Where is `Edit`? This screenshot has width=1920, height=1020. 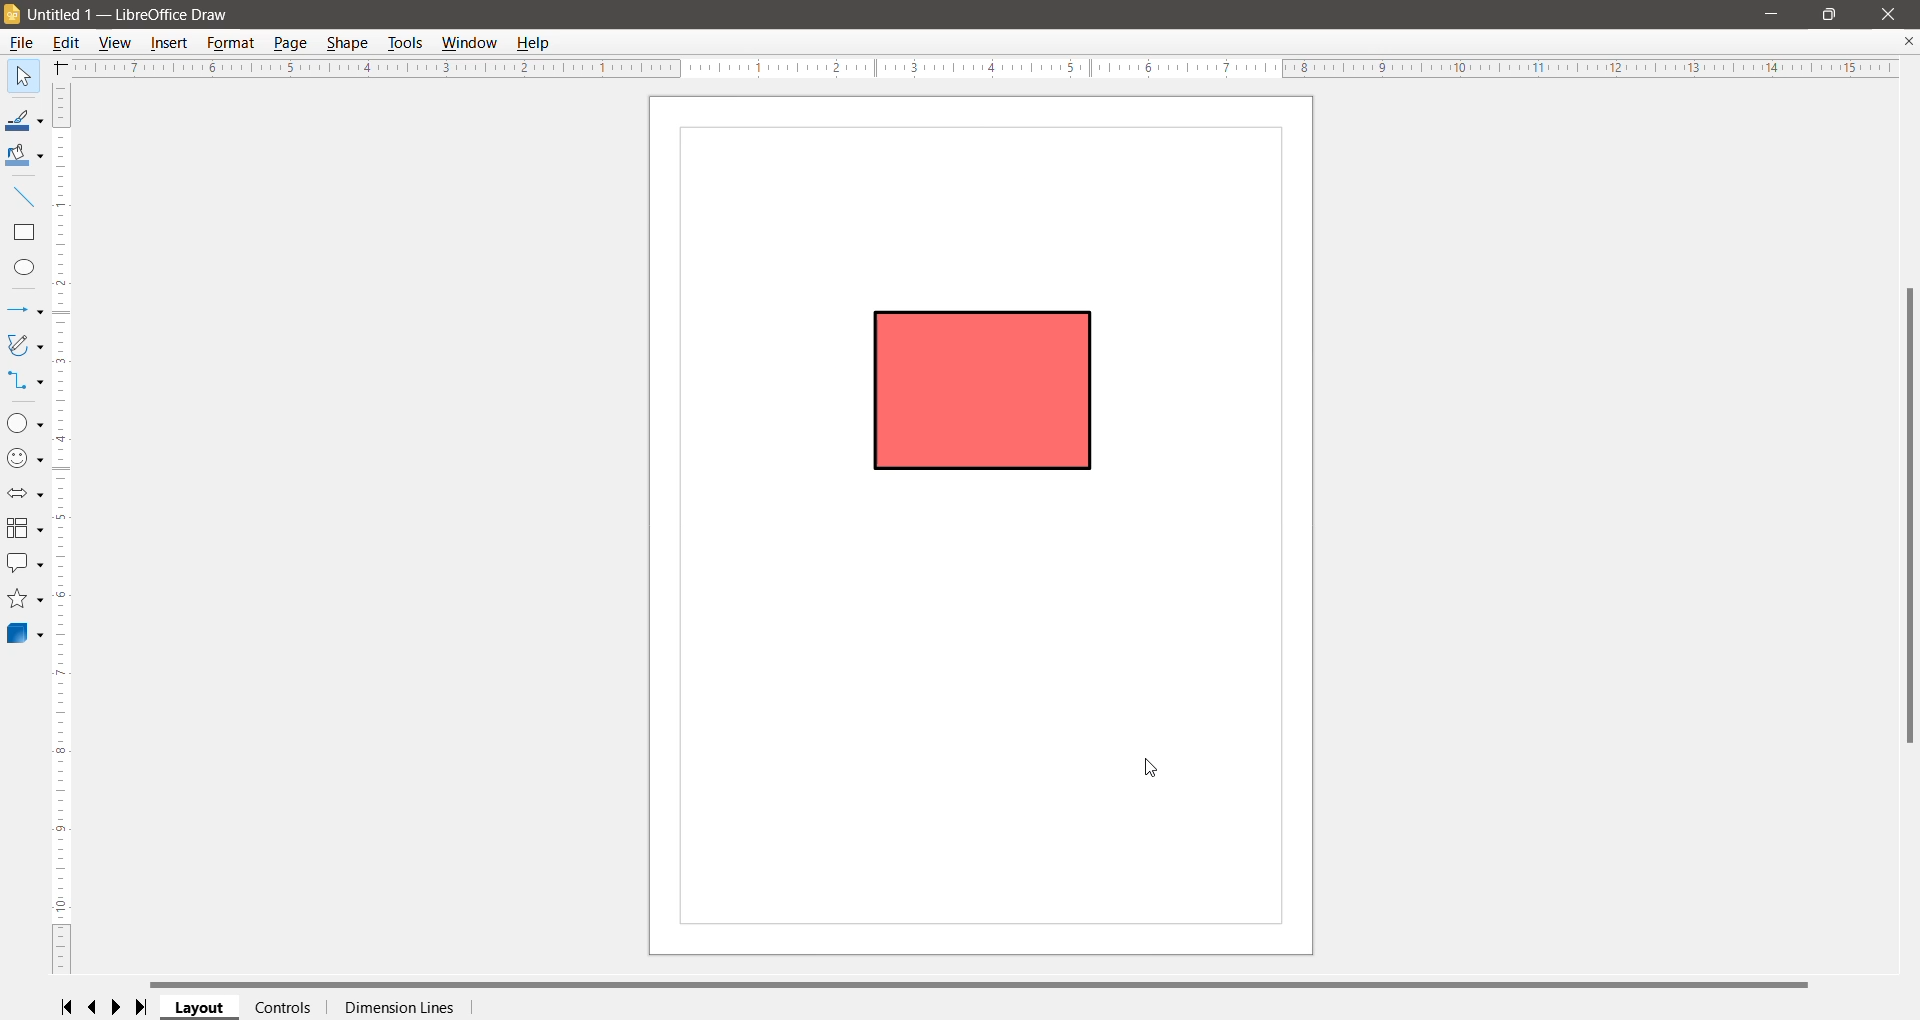
Edit is located at coordinates (67, 44).